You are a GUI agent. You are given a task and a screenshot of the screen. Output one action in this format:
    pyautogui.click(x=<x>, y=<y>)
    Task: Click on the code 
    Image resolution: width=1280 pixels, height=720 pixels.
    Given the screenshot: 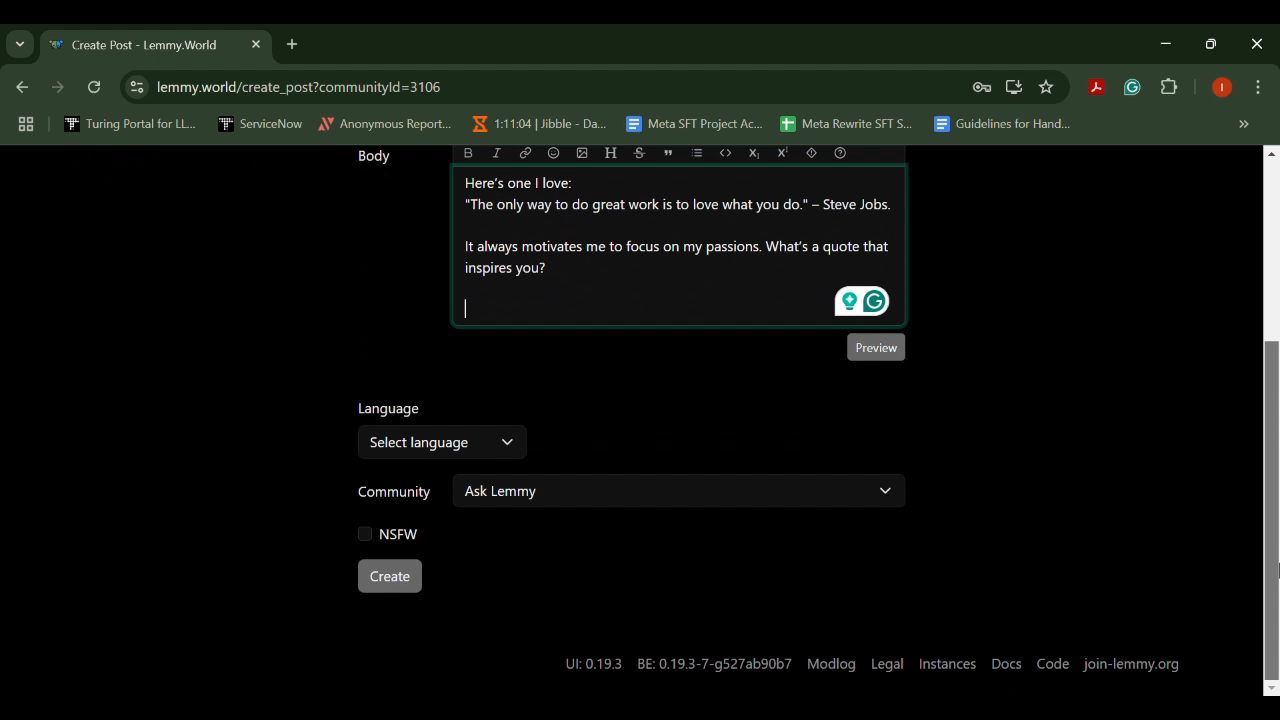 What is the action you would take?
    pyautogui.click(x=726, y=153)
    